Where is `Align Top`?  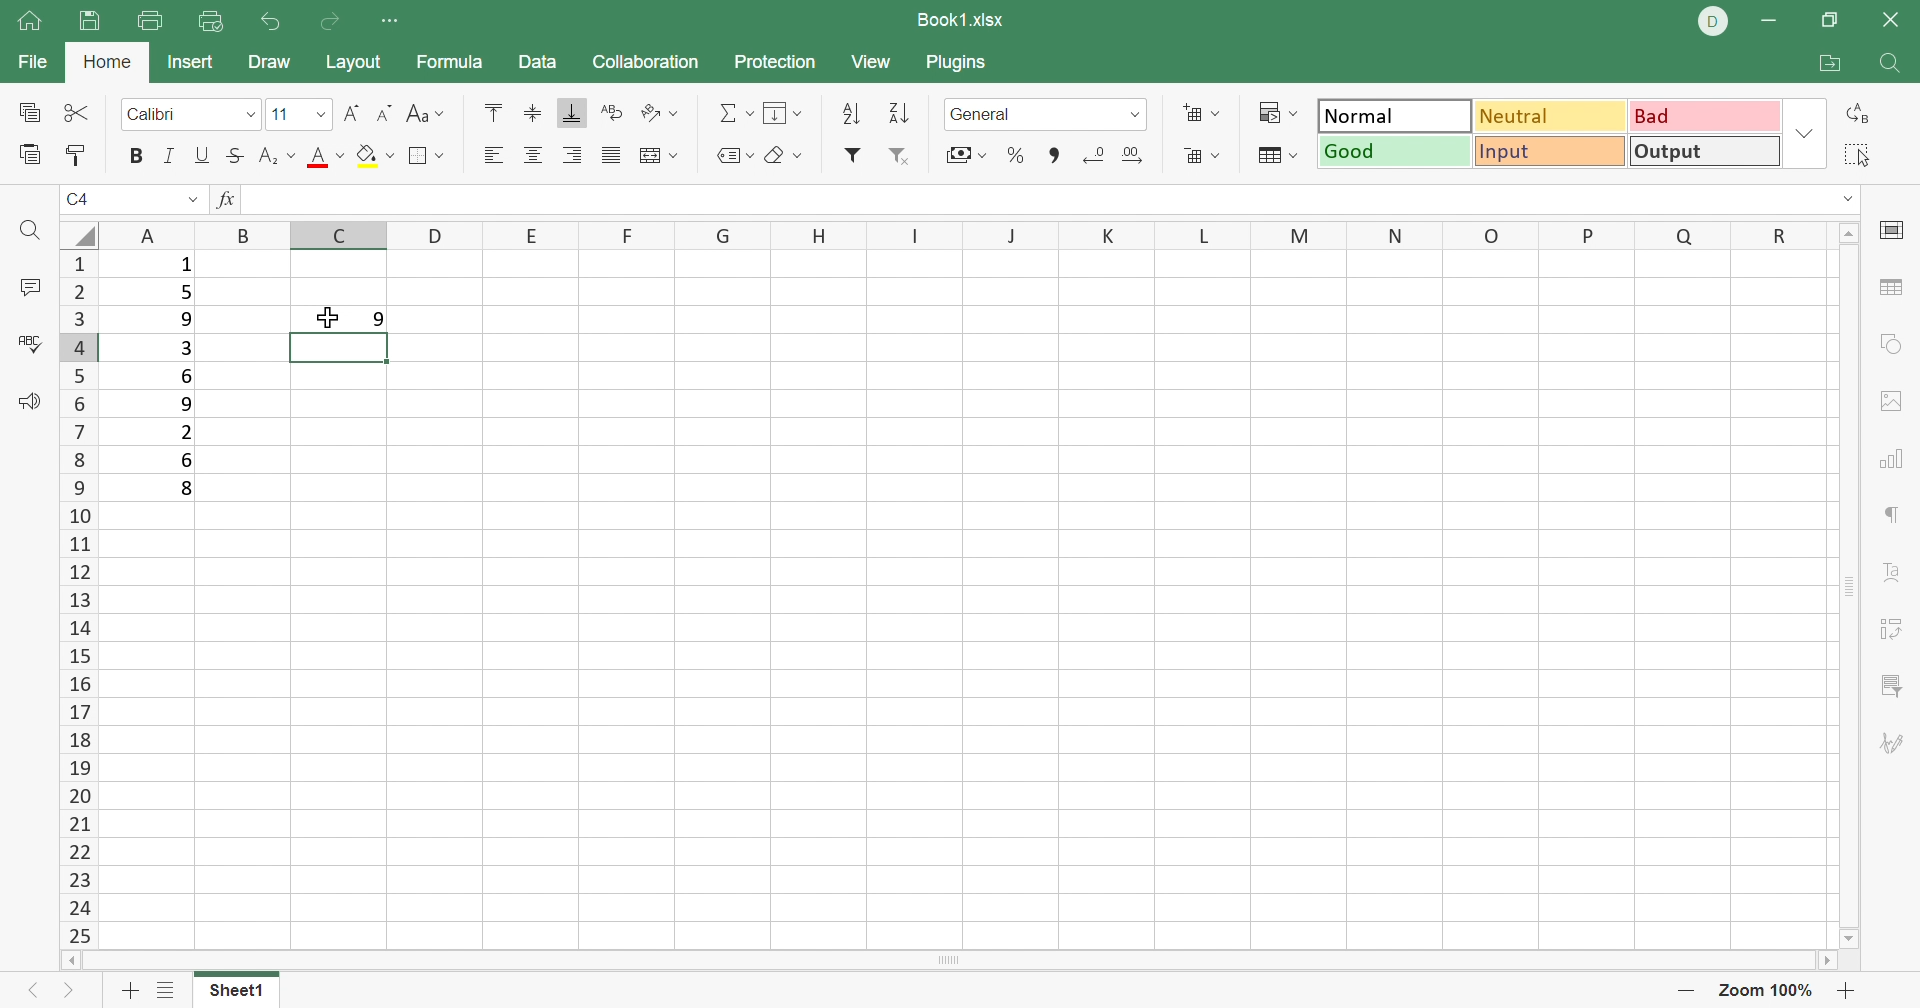 Align Top is located at coordinates (494, 117).